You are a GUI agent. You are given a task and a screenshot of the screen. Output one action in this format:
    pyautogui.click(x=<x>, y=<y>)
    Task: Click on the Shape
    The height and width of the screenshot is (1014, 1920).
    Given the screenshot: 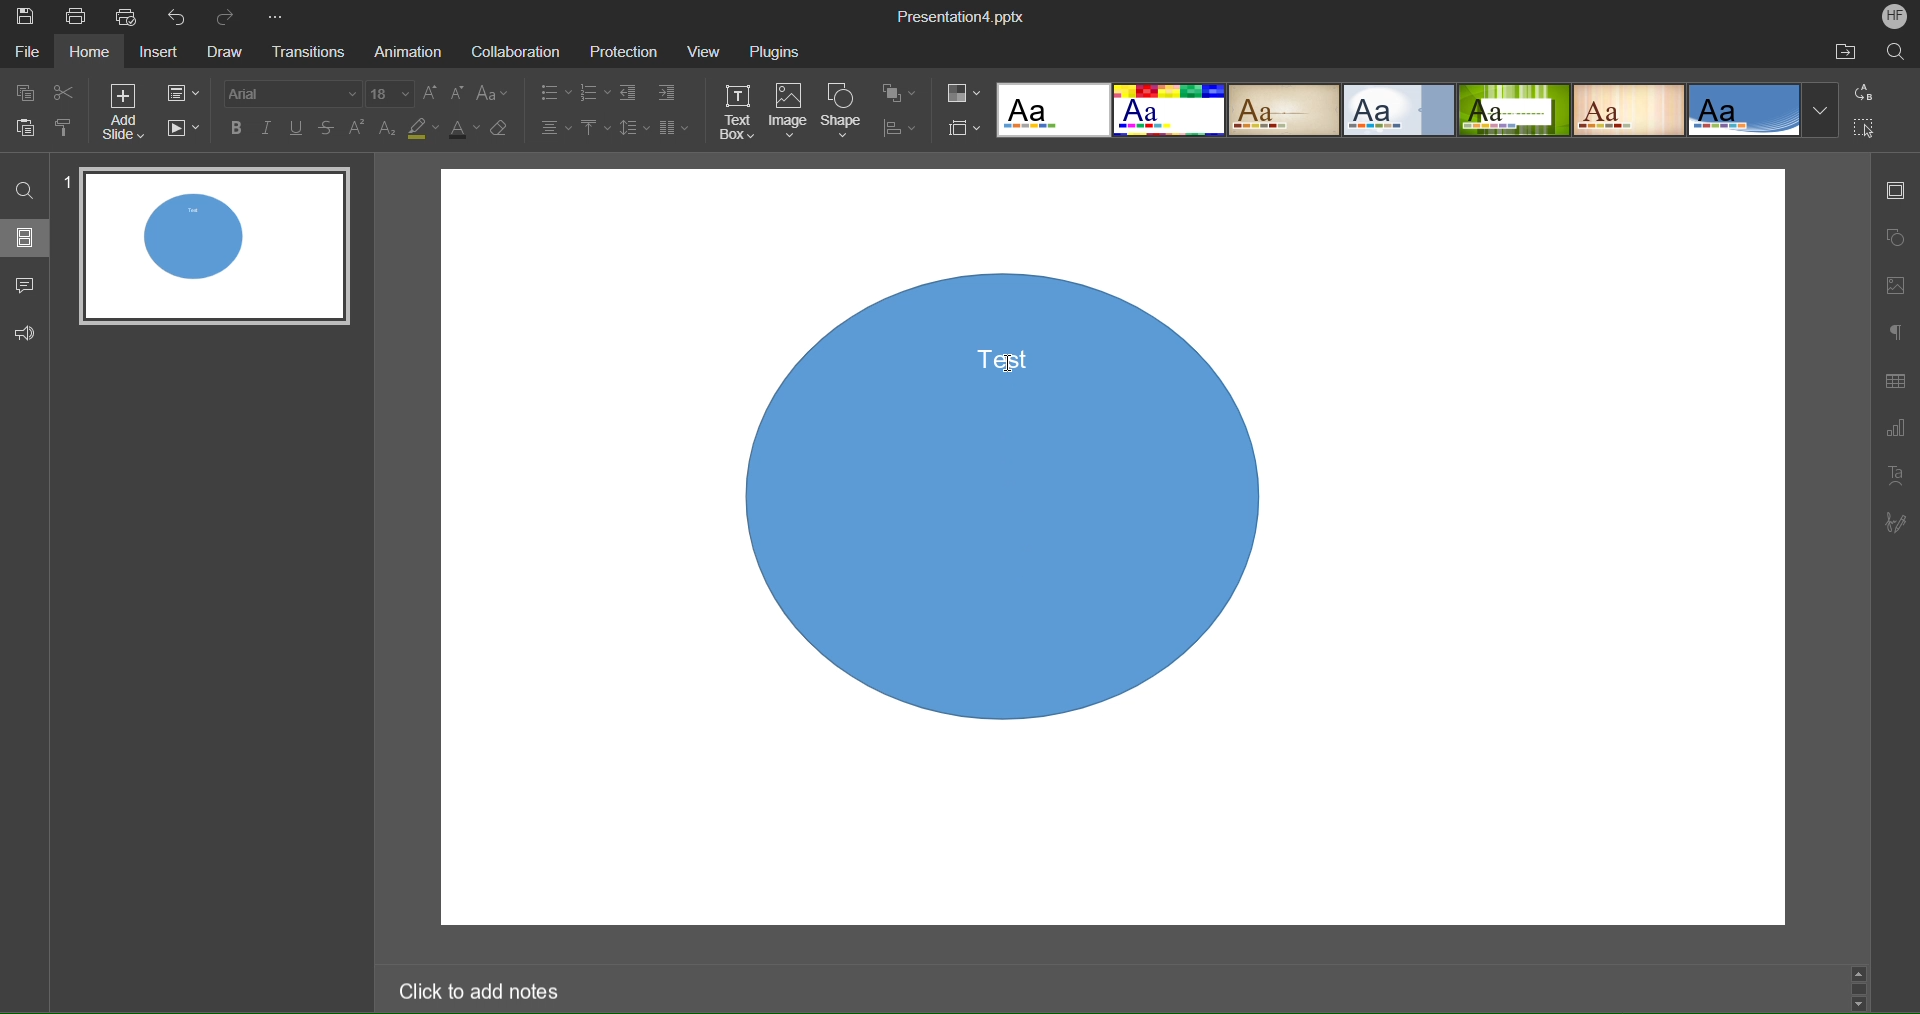 What is the action you would take?
    pyautogui.click(x=1000, y=500)
    